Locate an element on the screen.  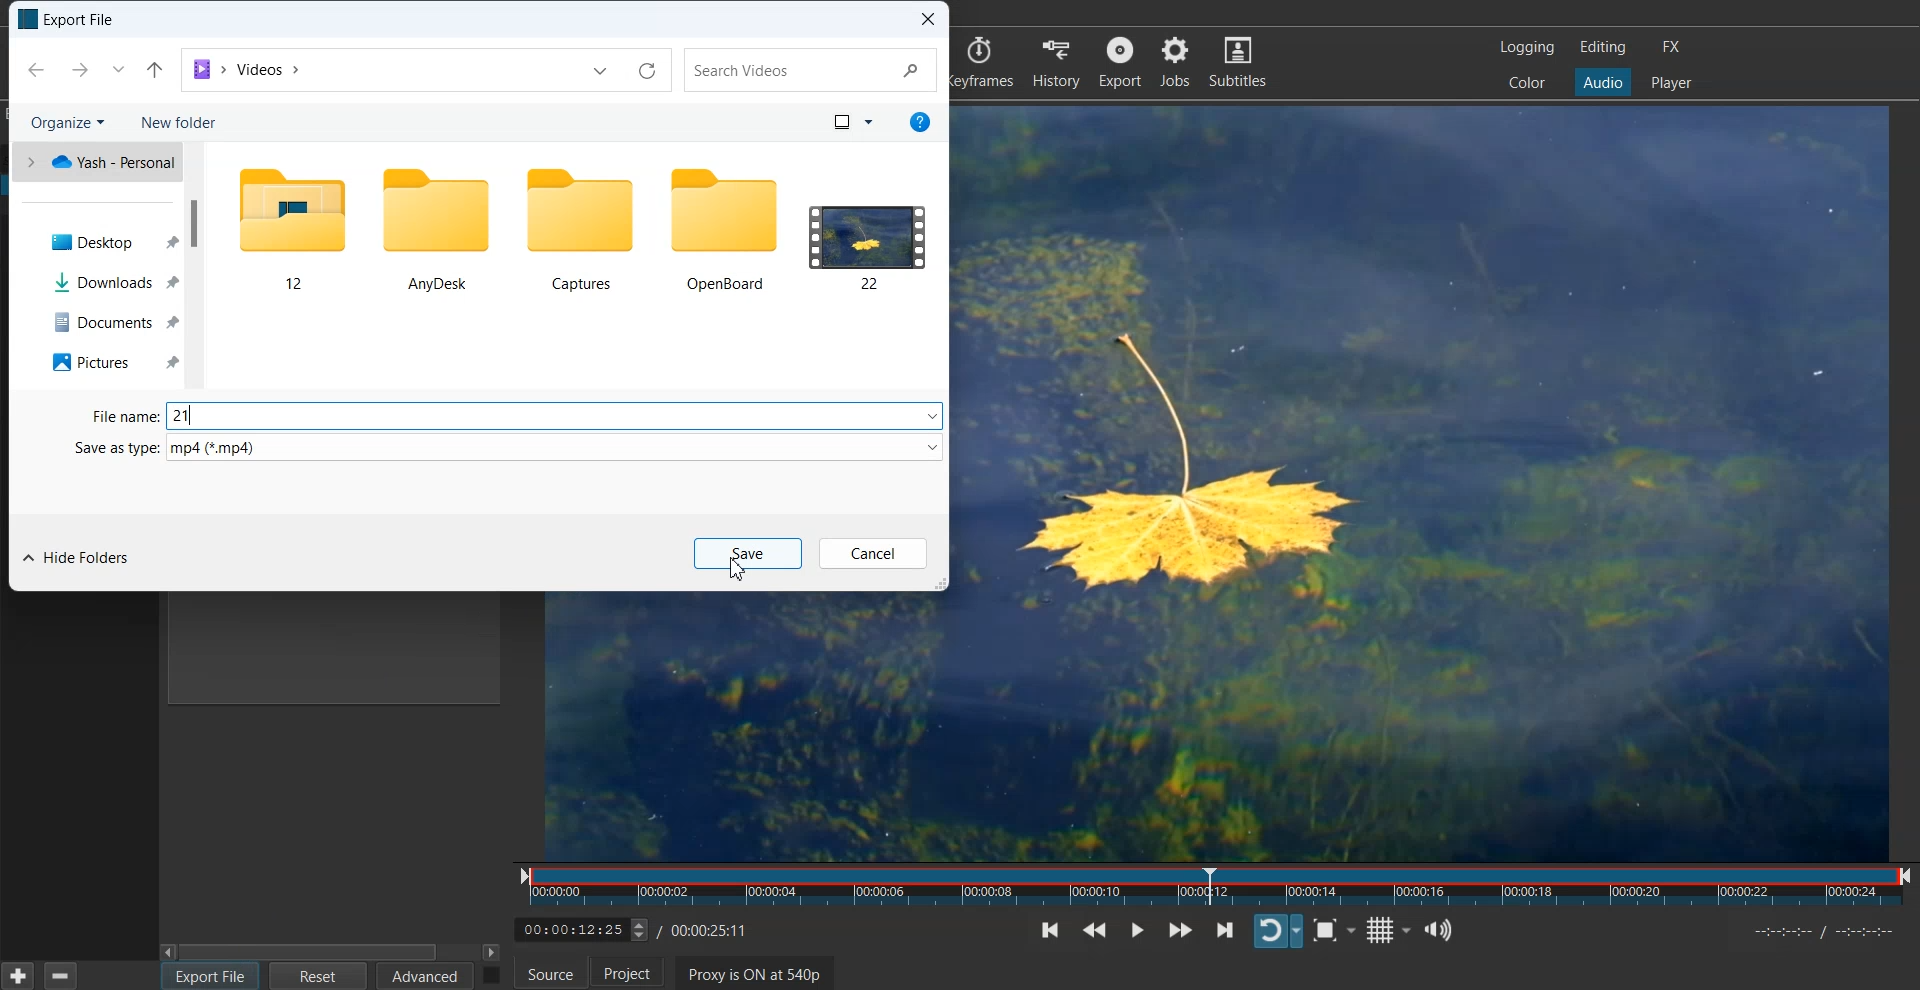
Subtitles is located at coordinates (1238, 60).